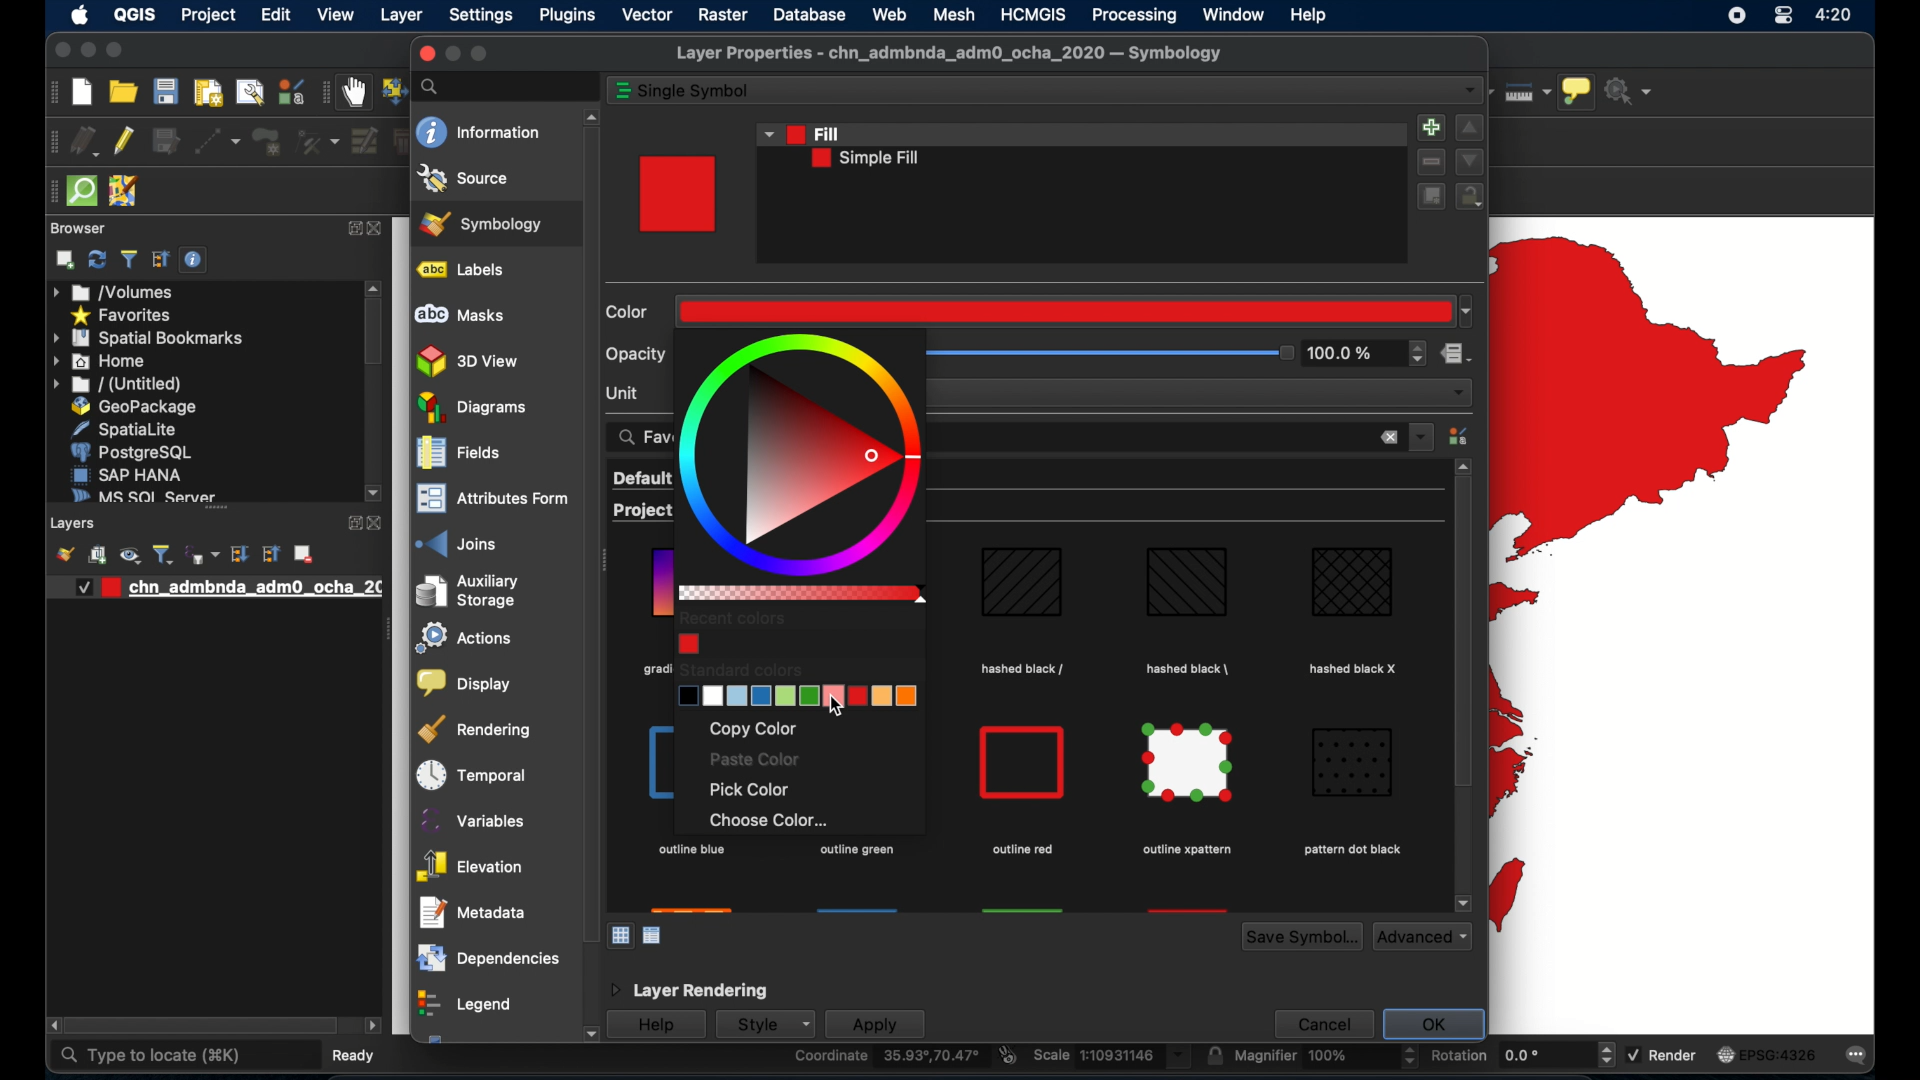  What do you see at coordinates (375, 494) in the screenshot?
I see `scroll down arrow` at bounding box center [375, 494].